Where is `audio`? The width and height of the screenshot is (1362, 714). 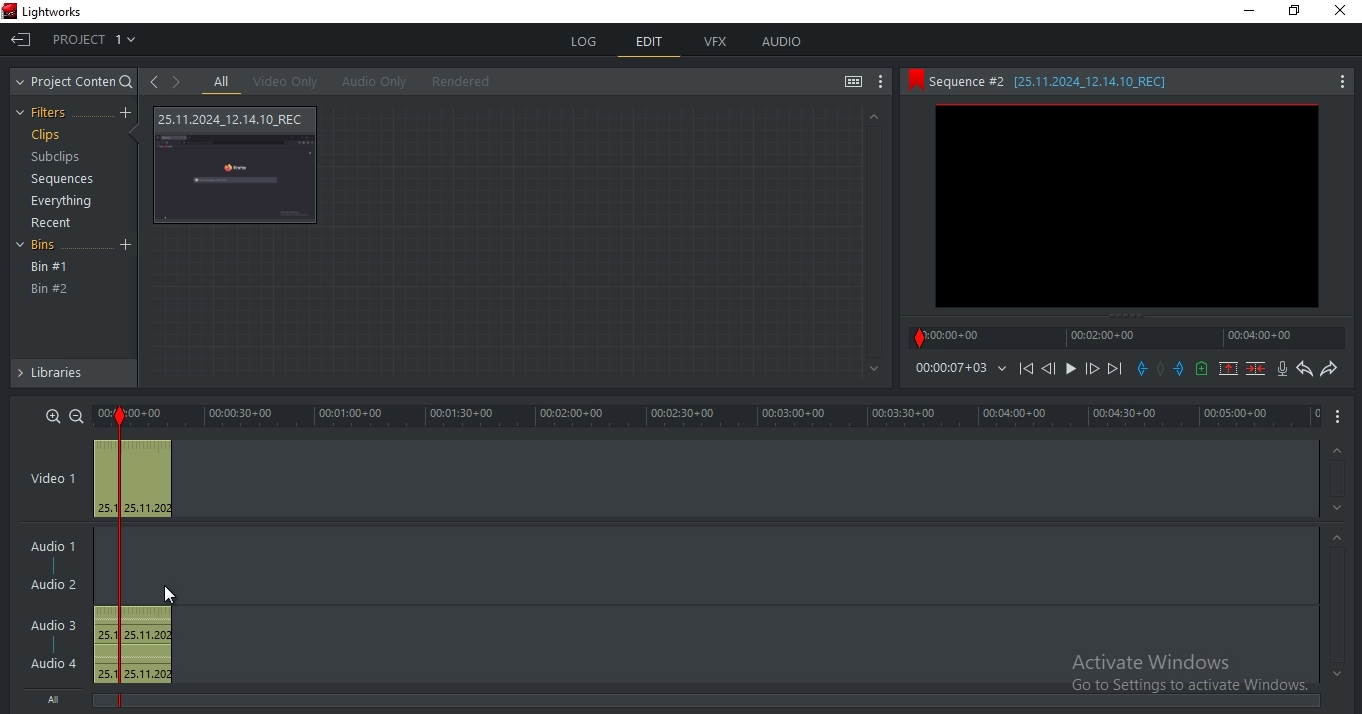
audio is located at coordinates (782, 43).